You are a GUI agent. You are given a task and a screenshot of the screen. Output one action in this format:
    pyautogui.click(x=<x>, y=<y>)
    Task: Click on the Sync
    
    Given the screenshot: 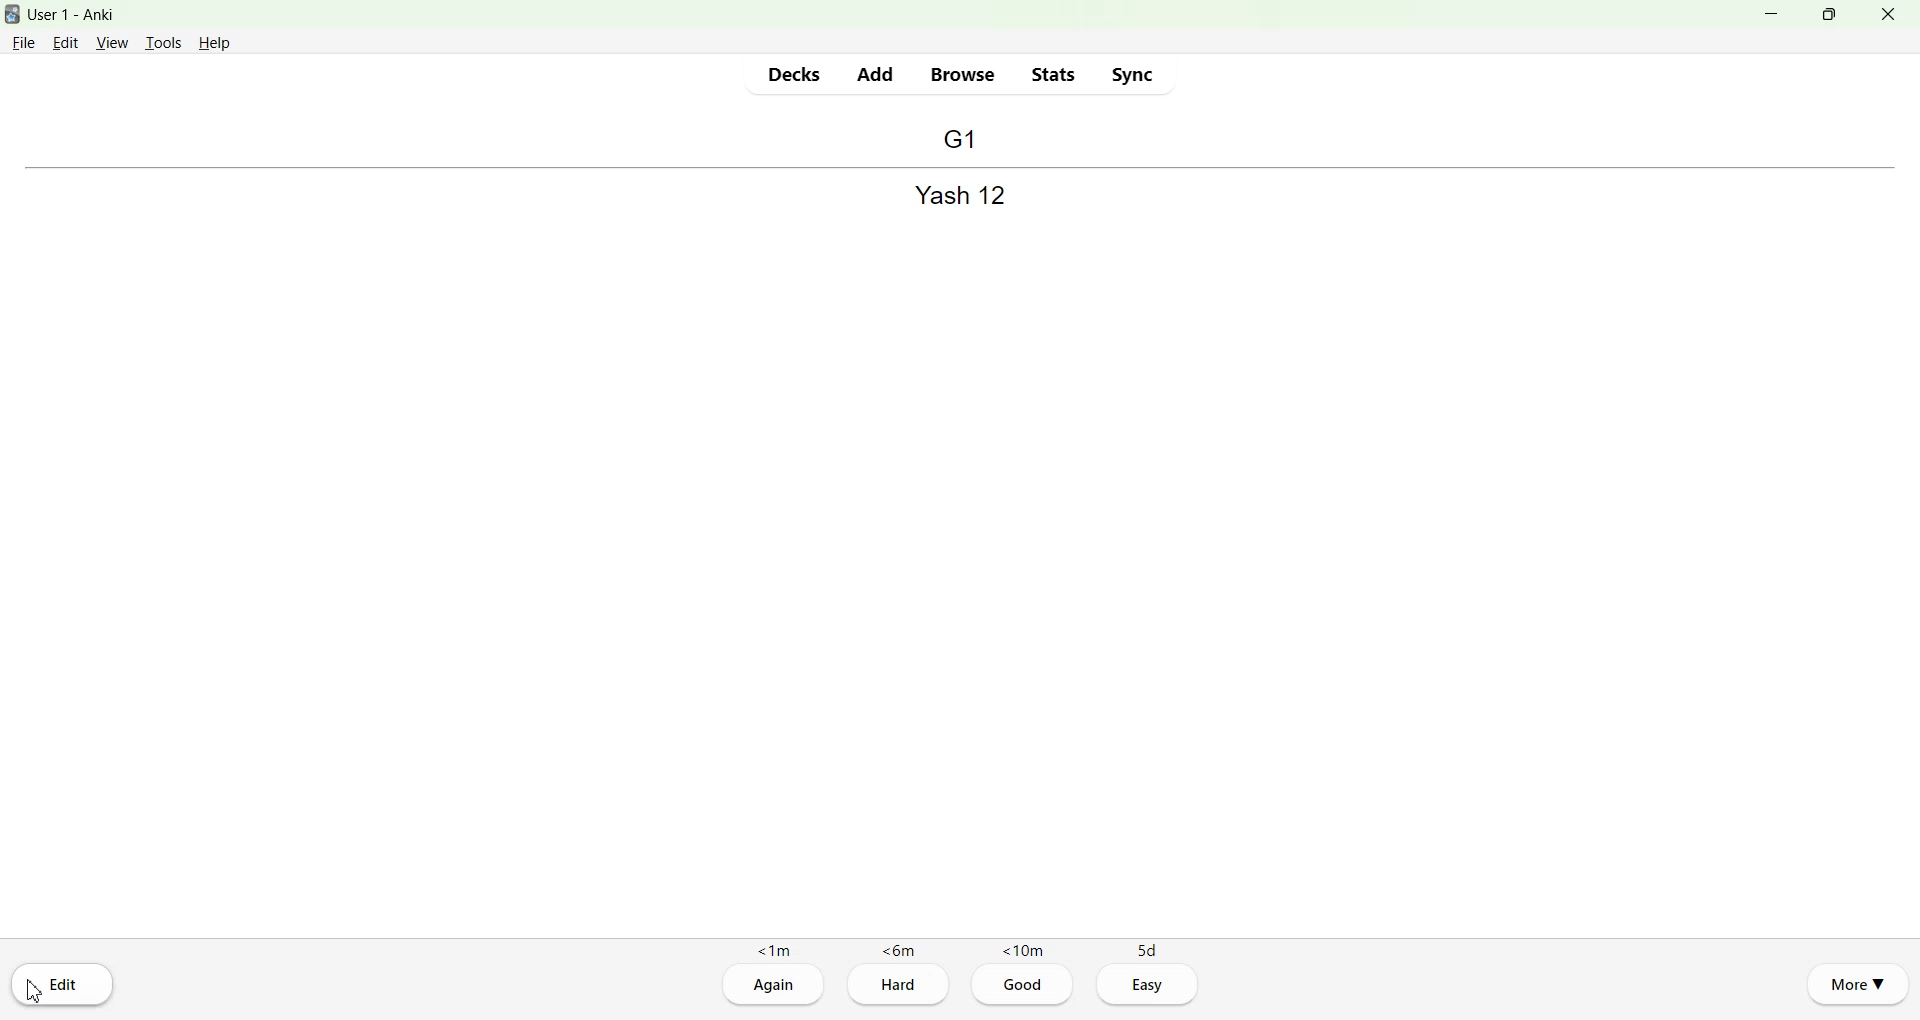 What is the action you would take?
    pyautogui.click(x=1132, y=74)
    